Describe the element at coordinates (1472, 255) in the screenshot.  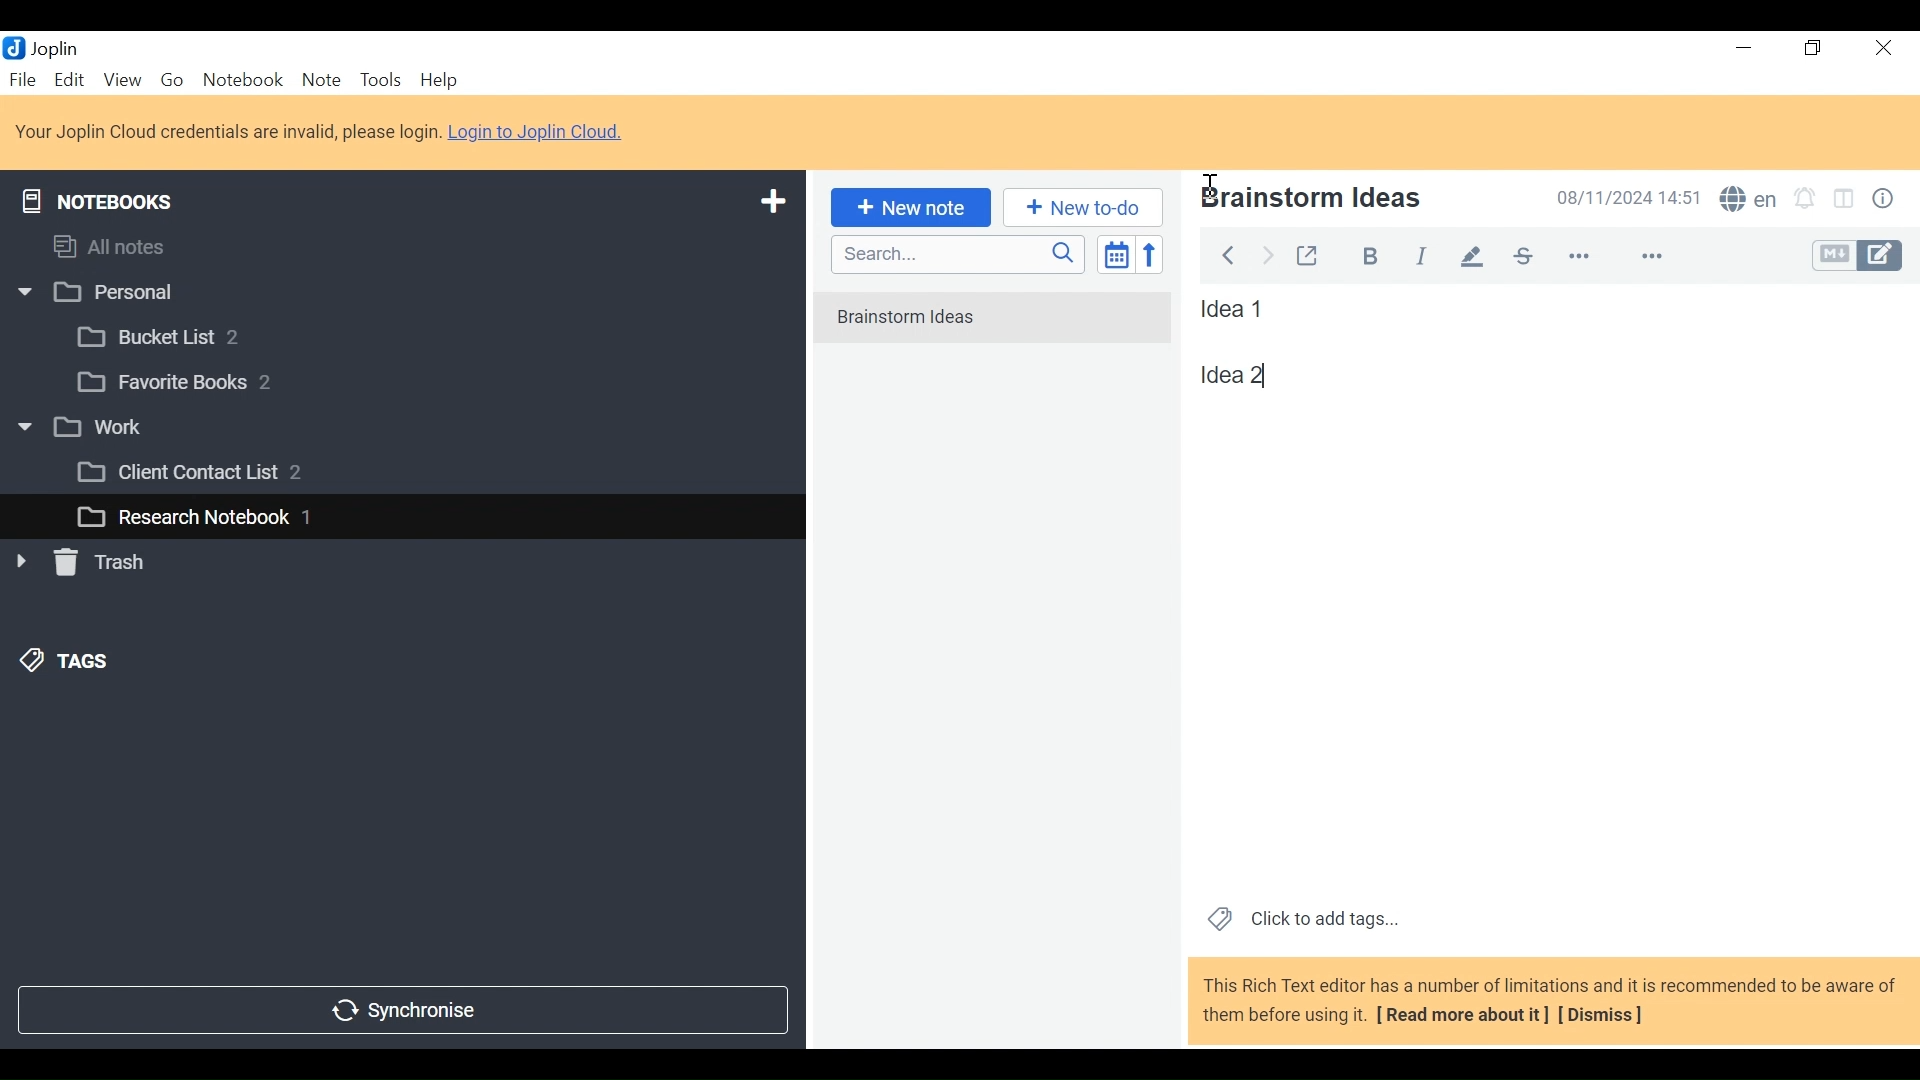
I see `pen` at that location.